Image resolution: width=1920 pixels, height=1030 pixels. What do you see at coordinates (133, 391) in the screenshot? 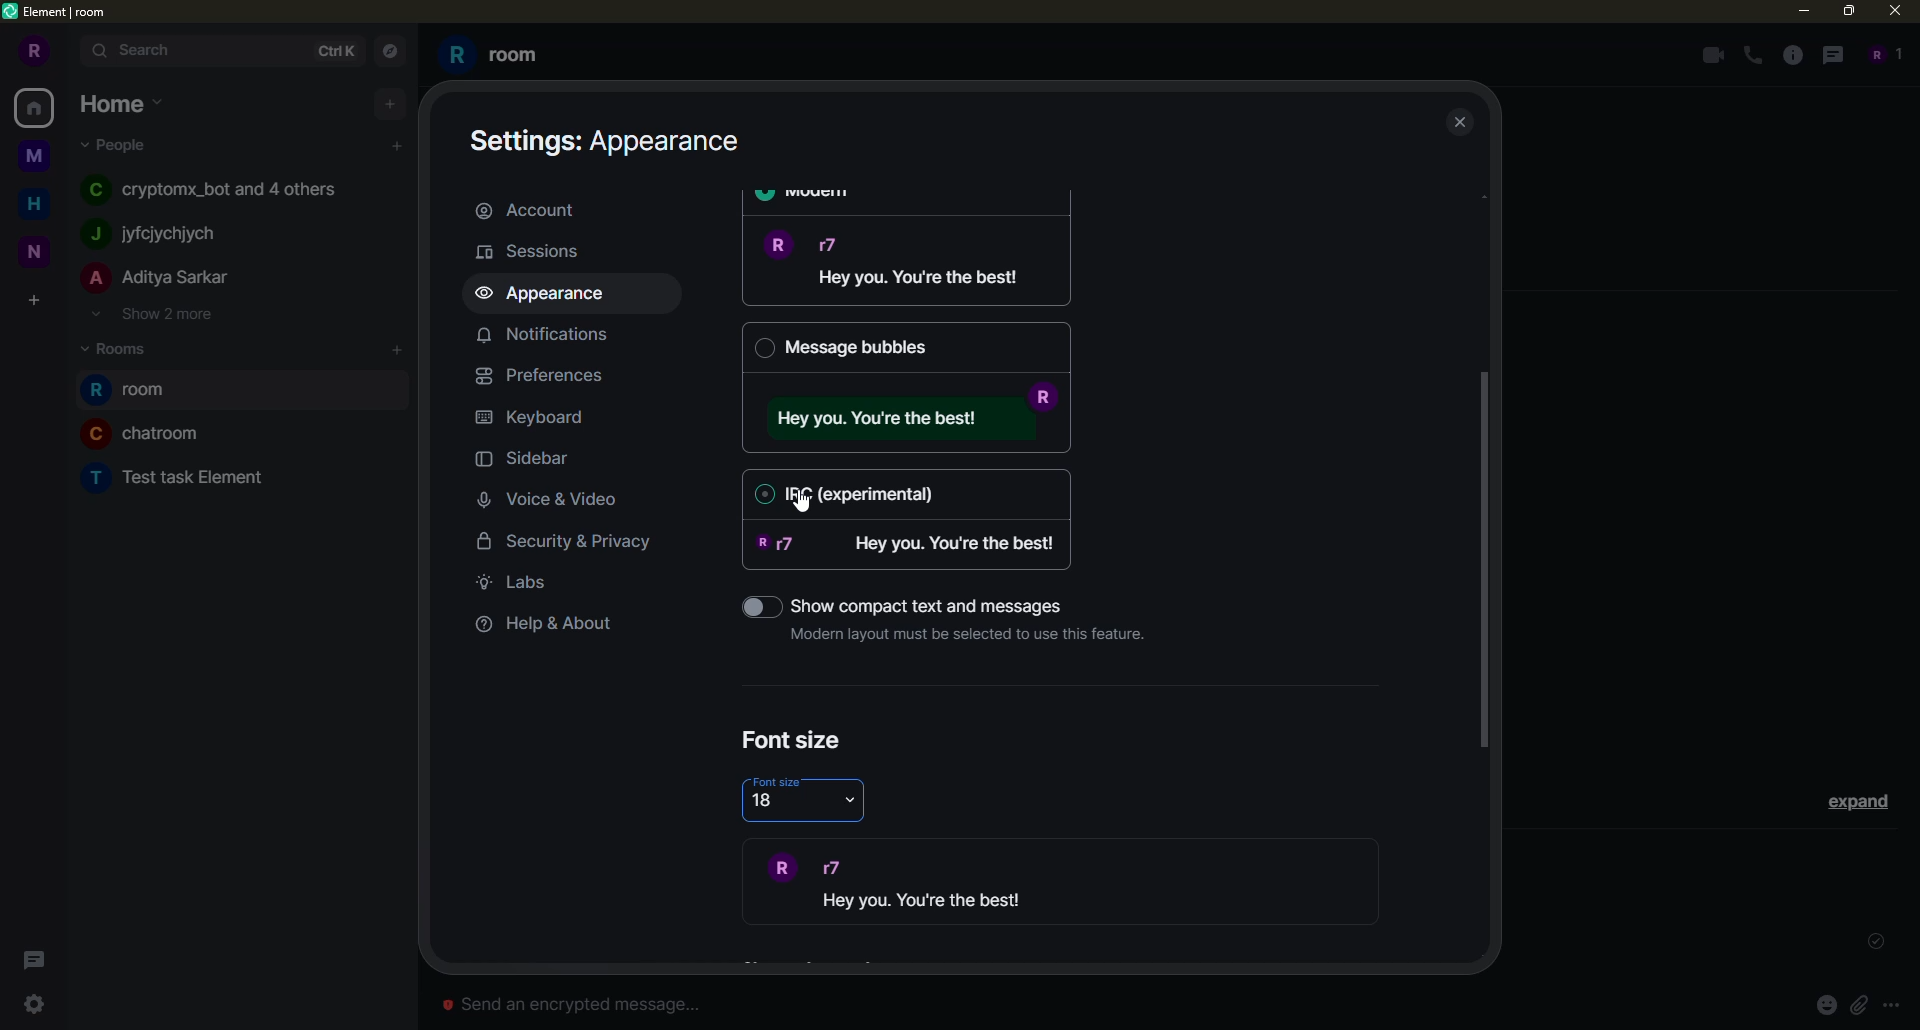
I see `room` at bounding box center [133, 391].